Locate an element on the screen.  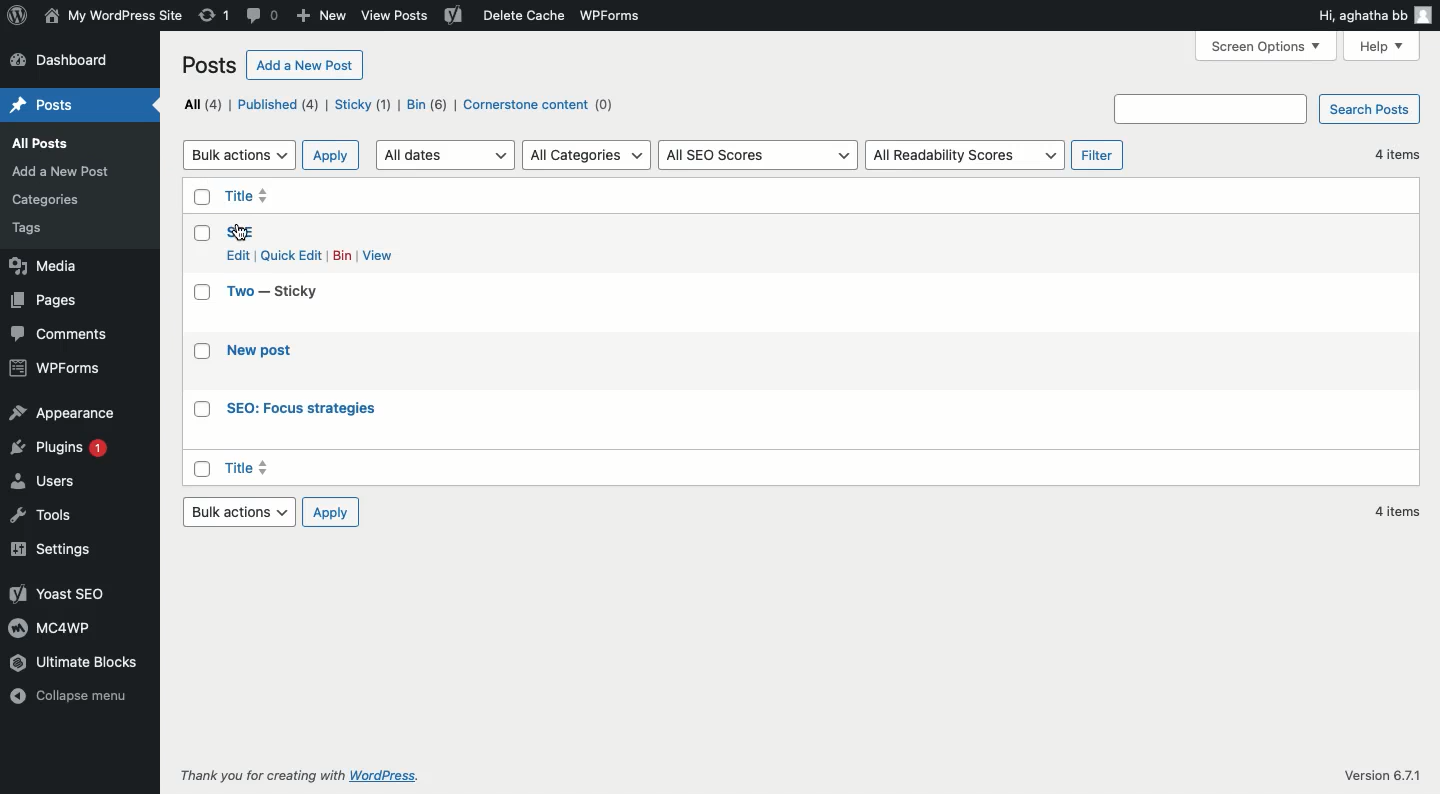
Posts is located at coordinates (43, 102).